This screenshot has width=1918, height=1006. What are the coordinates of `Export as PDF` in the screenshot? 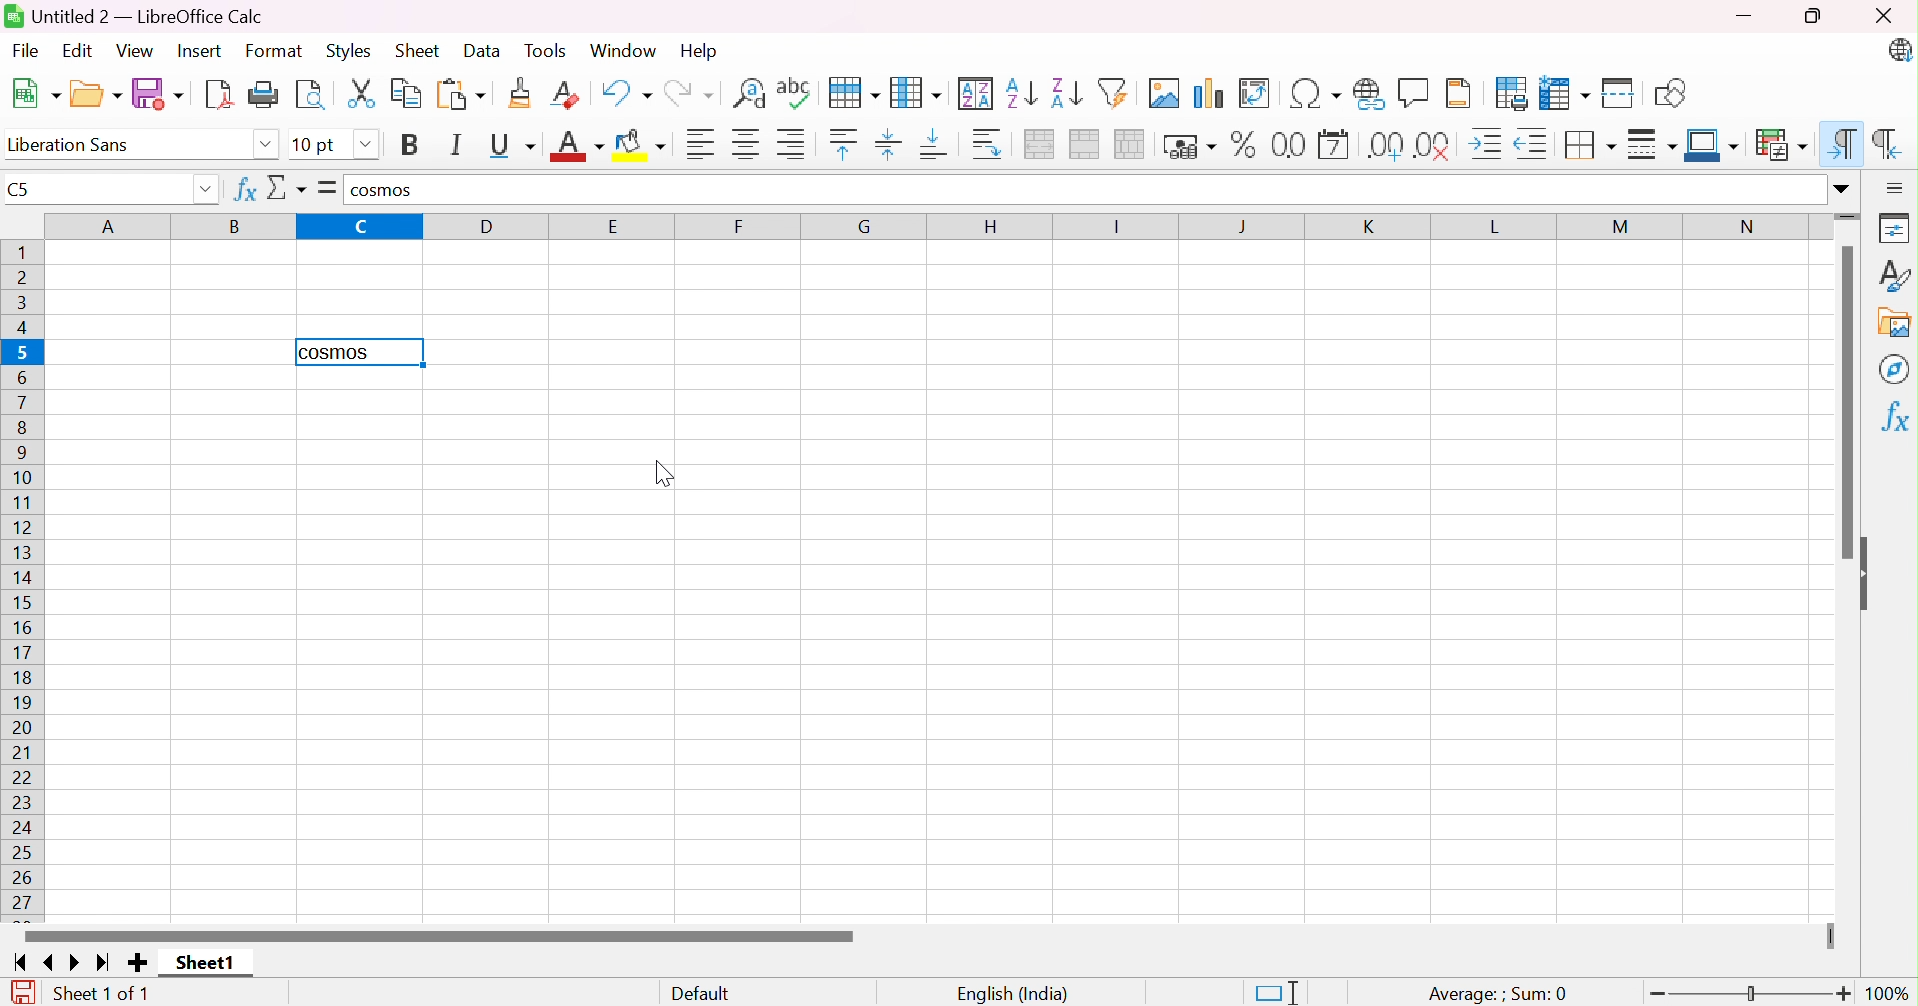 It's located at (218, 95).